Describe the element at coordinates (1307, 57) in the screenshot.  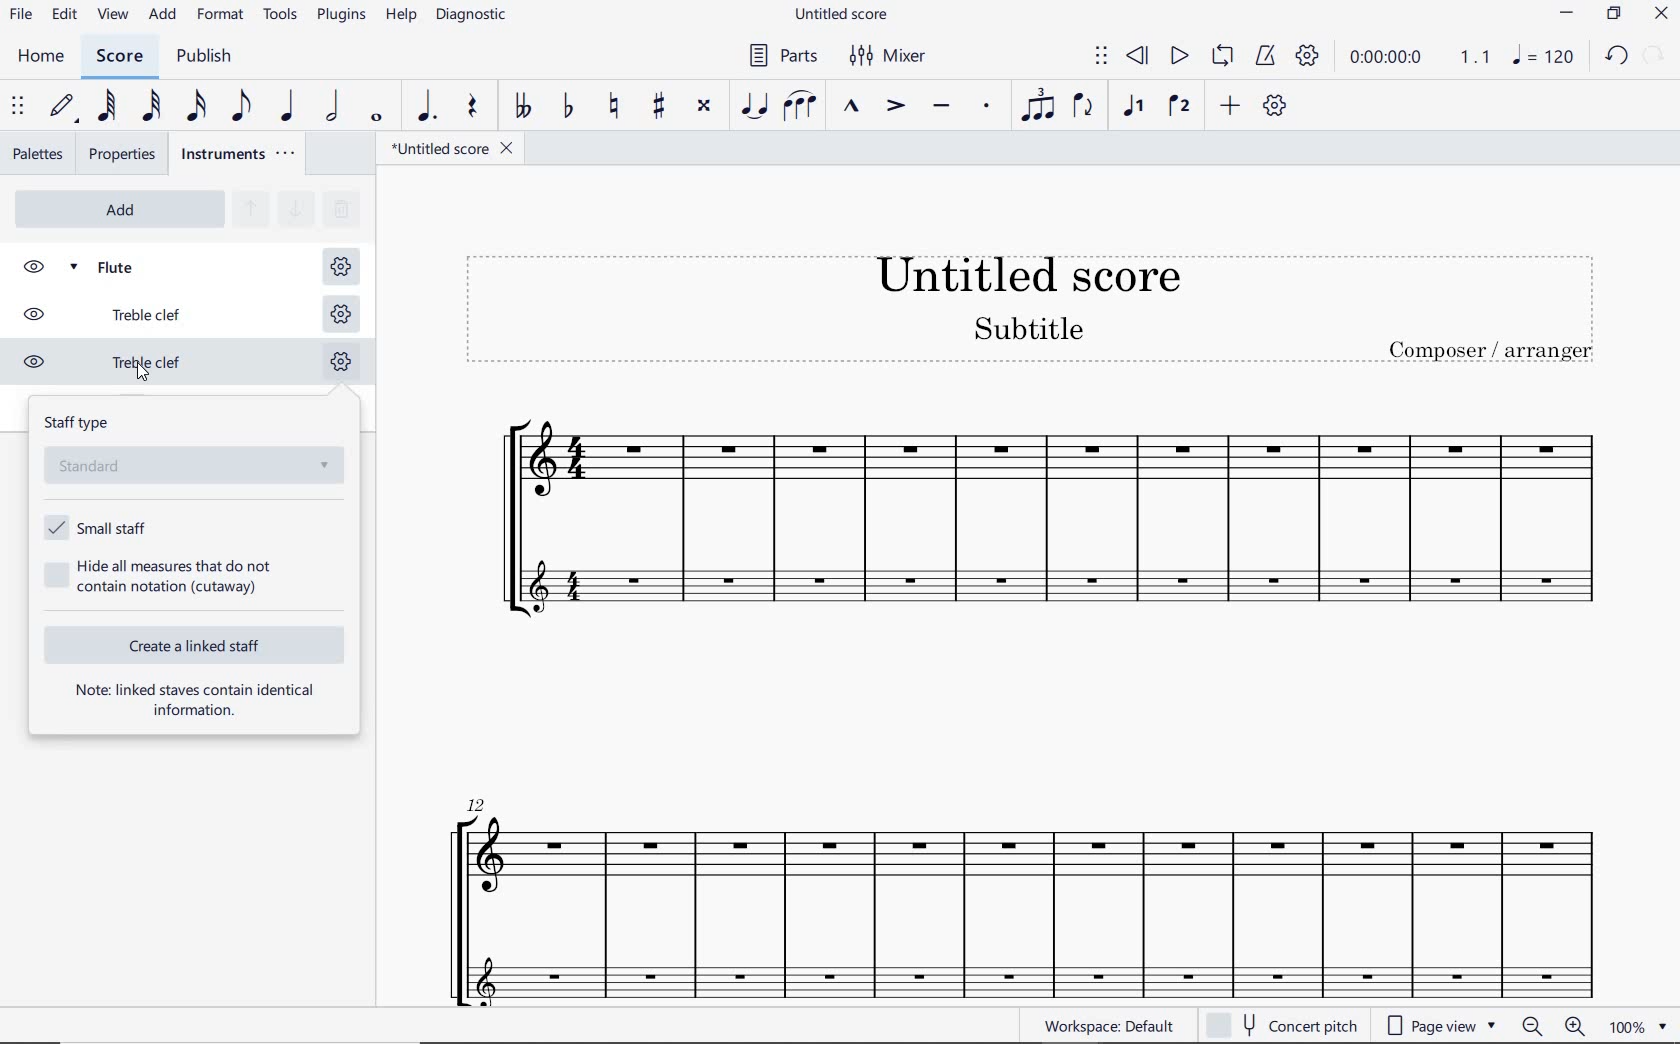
I see `PLAYBACK SETTINGS` at that location.